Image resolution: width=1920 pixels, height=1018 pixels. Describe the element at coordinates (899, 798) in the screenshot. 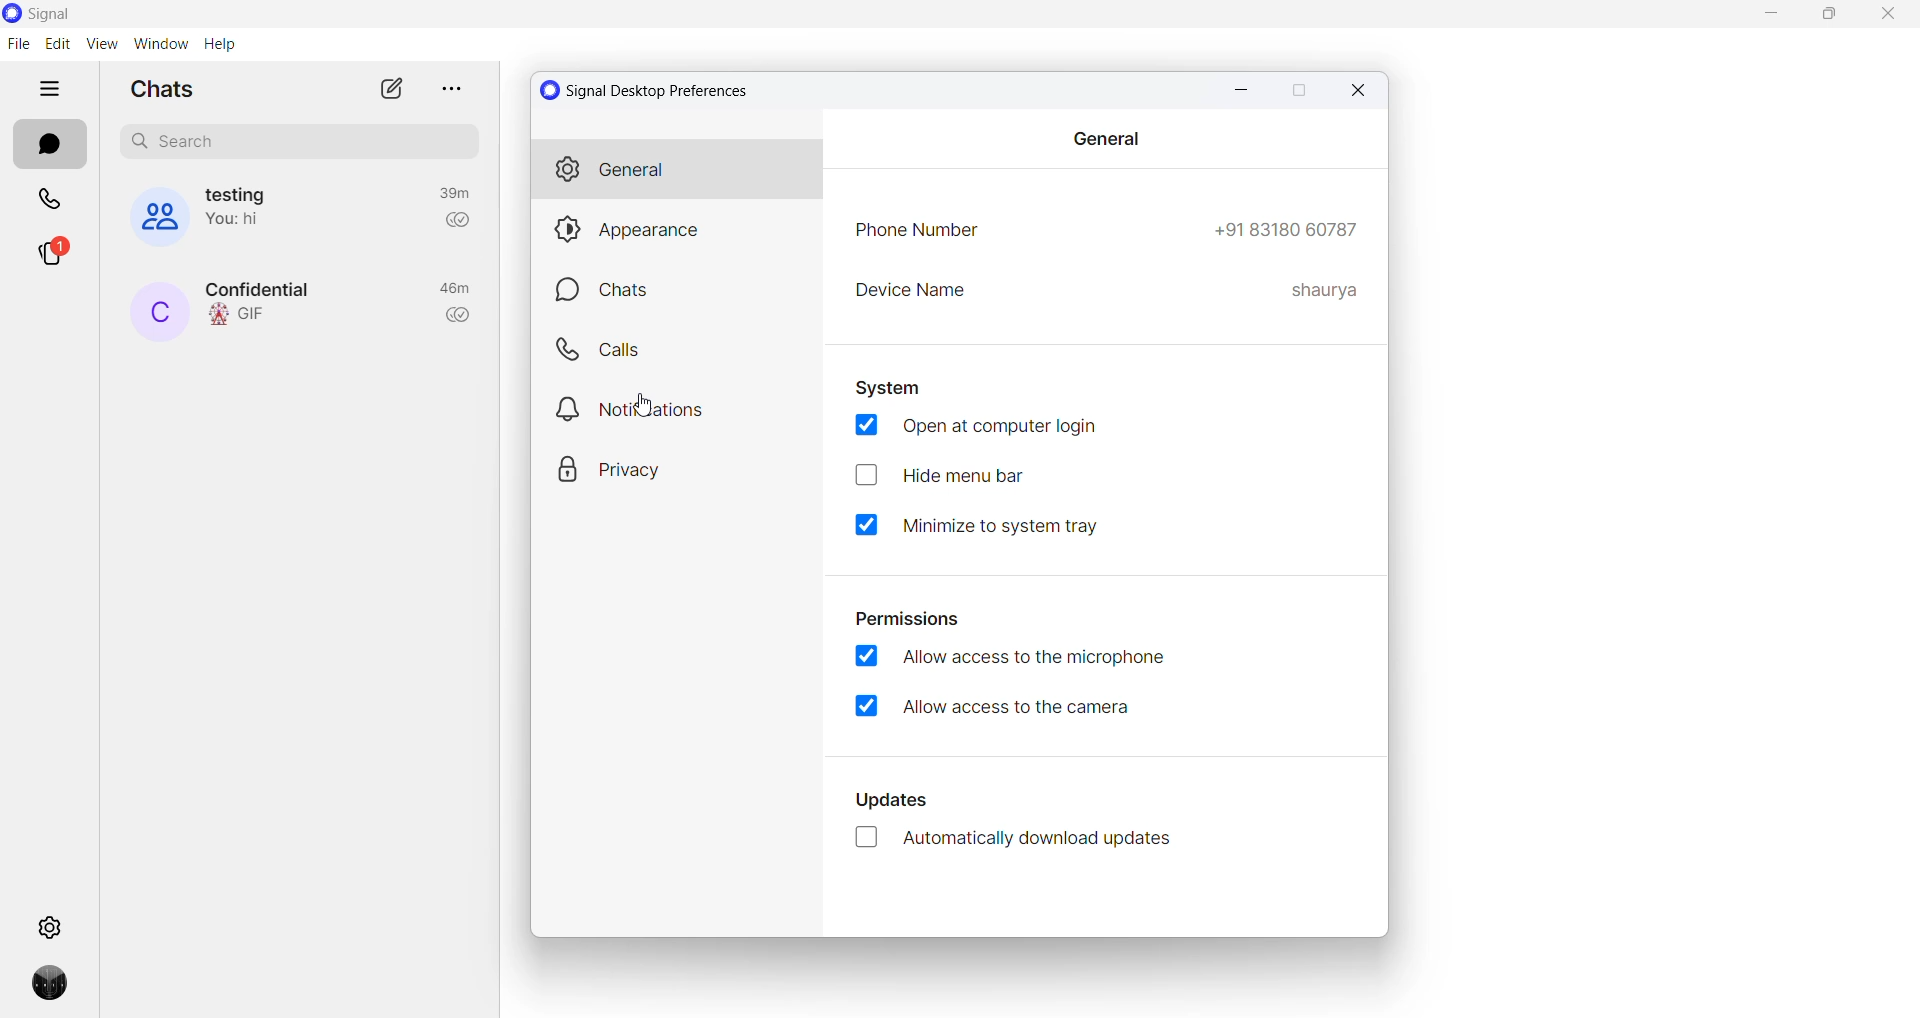

I see `updates` at that location.